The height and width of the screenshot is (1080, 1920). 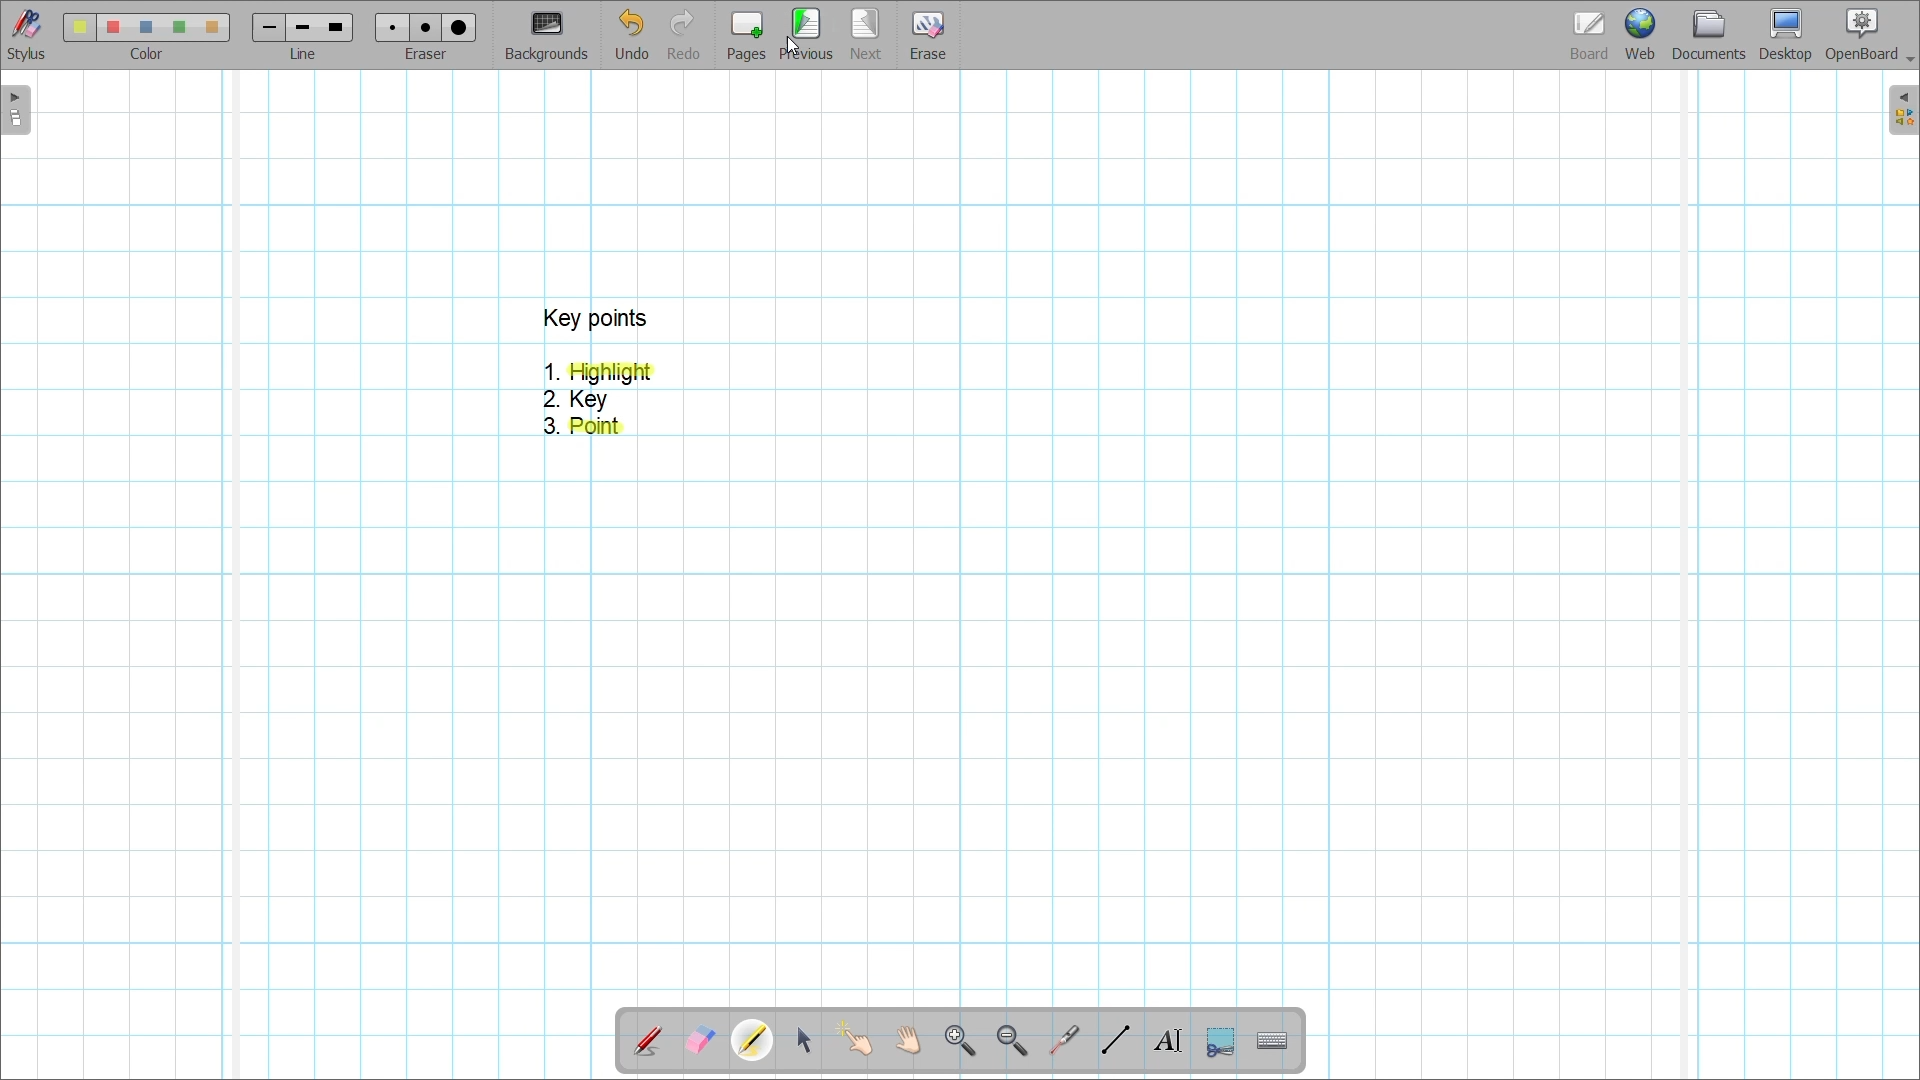 What do you see at coordinates (16, 110) in the screenshot?
I see `Left sidebar` at bounding box center [16, 110].